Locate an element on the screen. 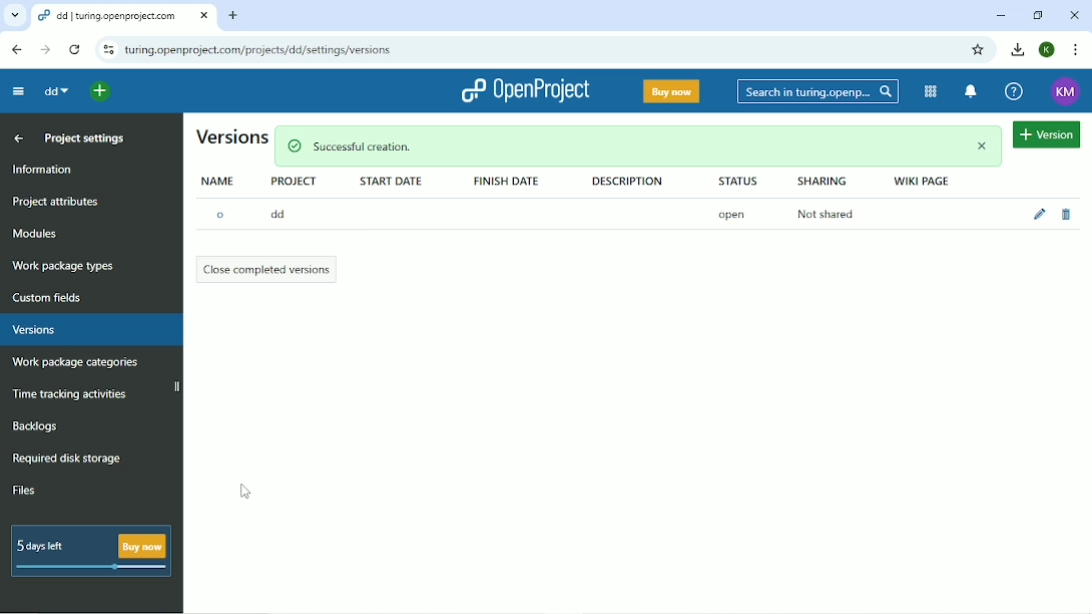 The height and width of the screenshot is (614, 1092). Time tracking activities is located at coordinates (70, 393).